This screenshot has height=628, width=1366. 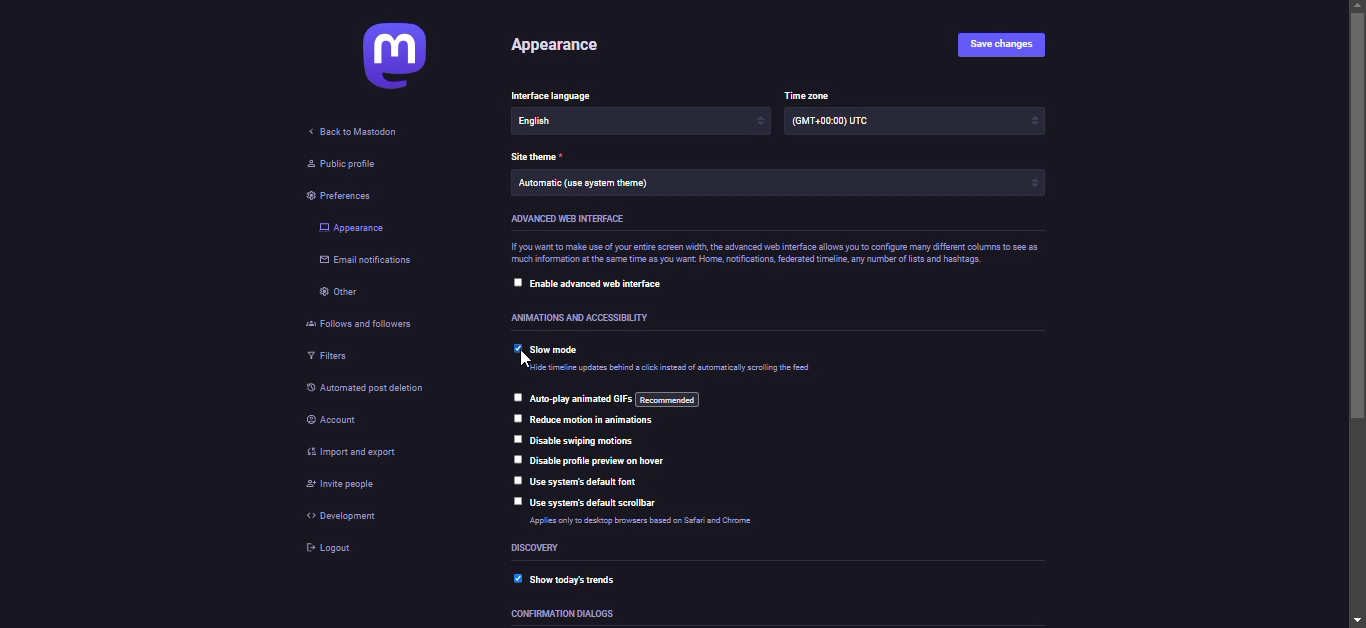 What do you see at coordinates (905, 122) in the screenshot?
I see `(GMT +00:00) UTC` at bounding box center [905, 122].